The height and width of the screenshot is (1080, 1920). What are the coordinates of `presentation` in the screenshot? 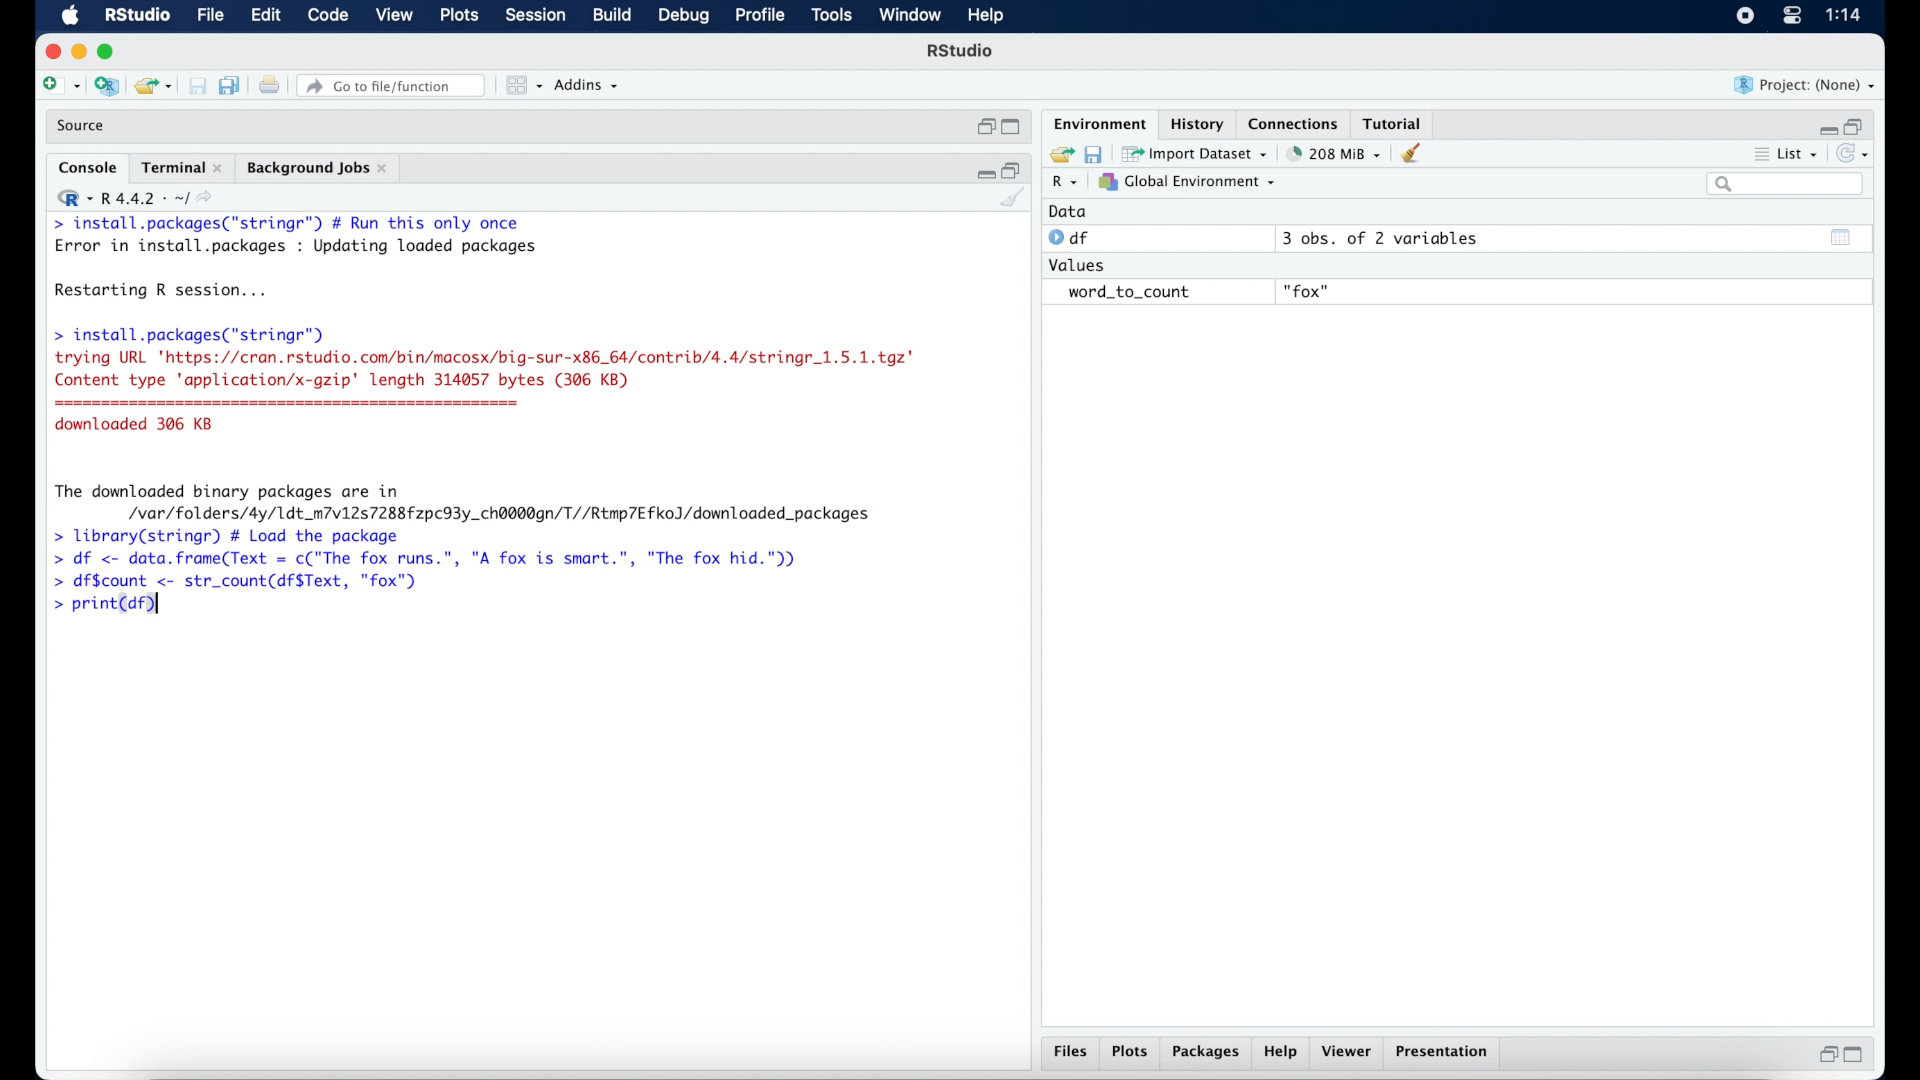 It's located at (1445, 1054).